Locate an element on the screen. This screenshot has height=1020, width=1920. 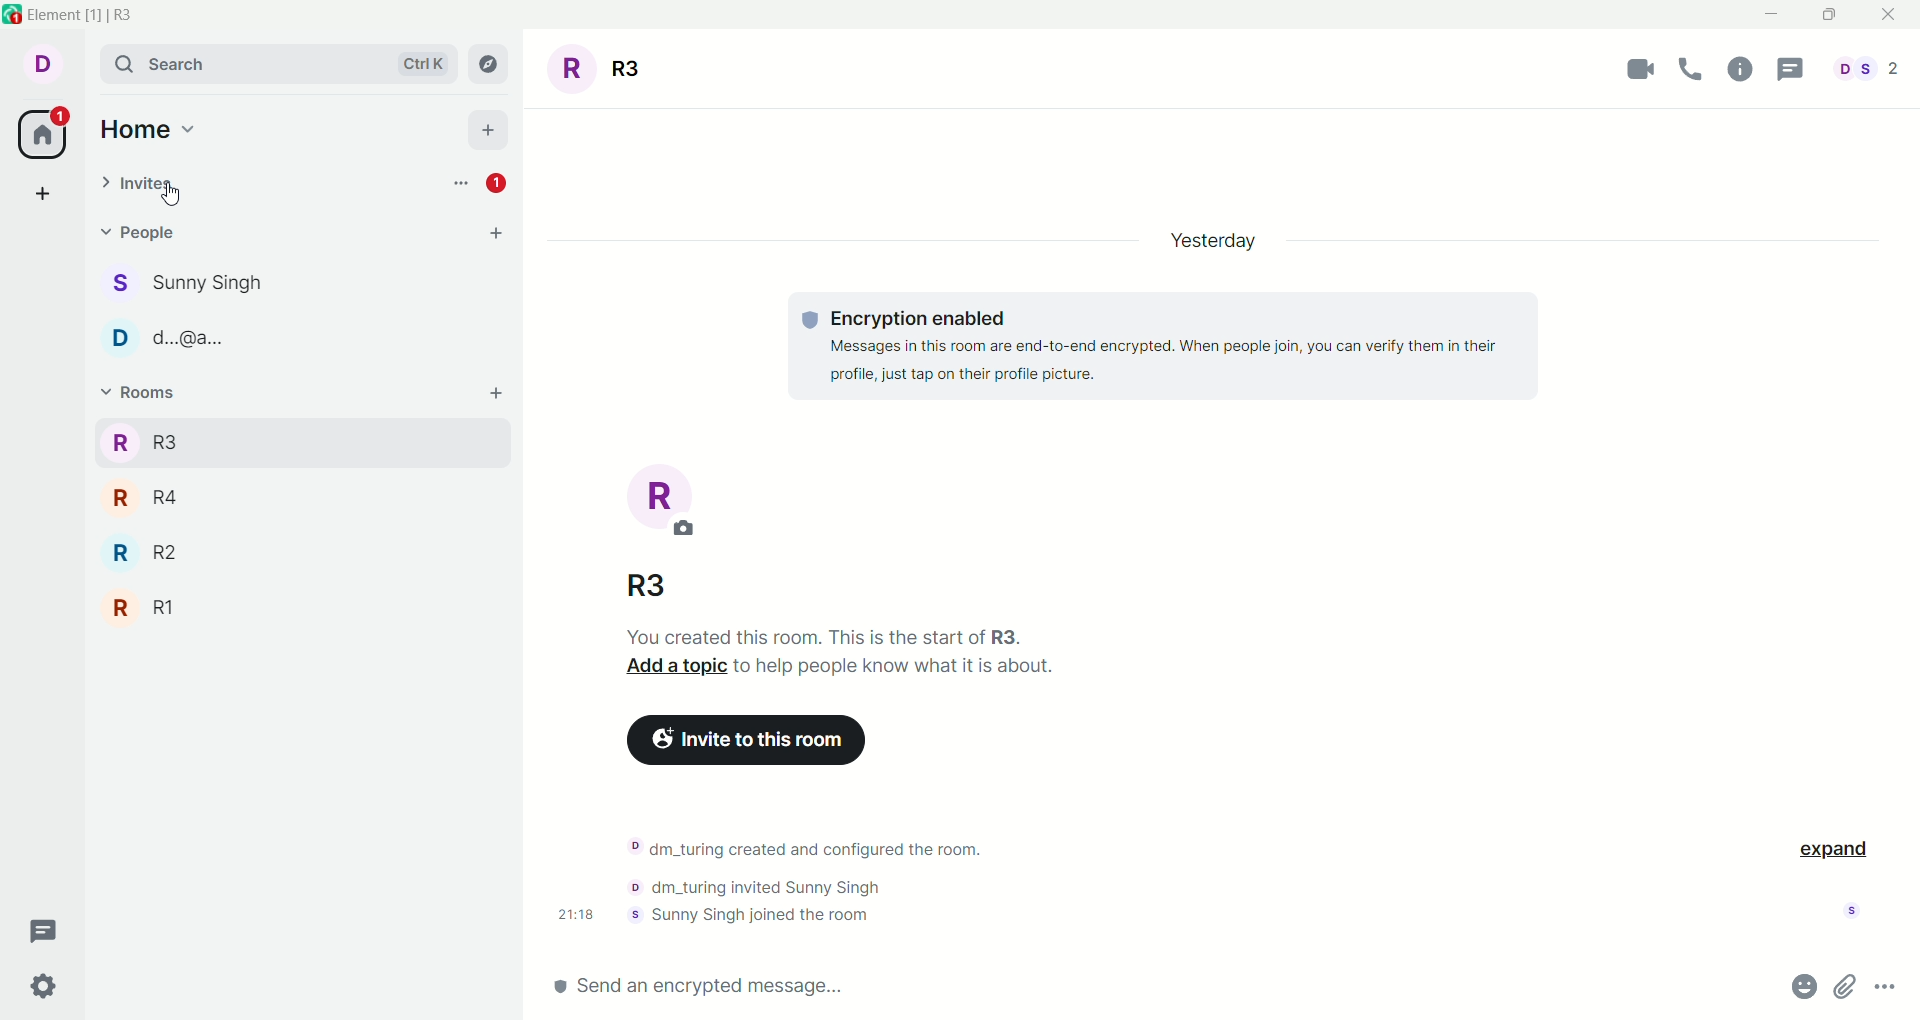
voice call is located at coordinates (1691, 68).